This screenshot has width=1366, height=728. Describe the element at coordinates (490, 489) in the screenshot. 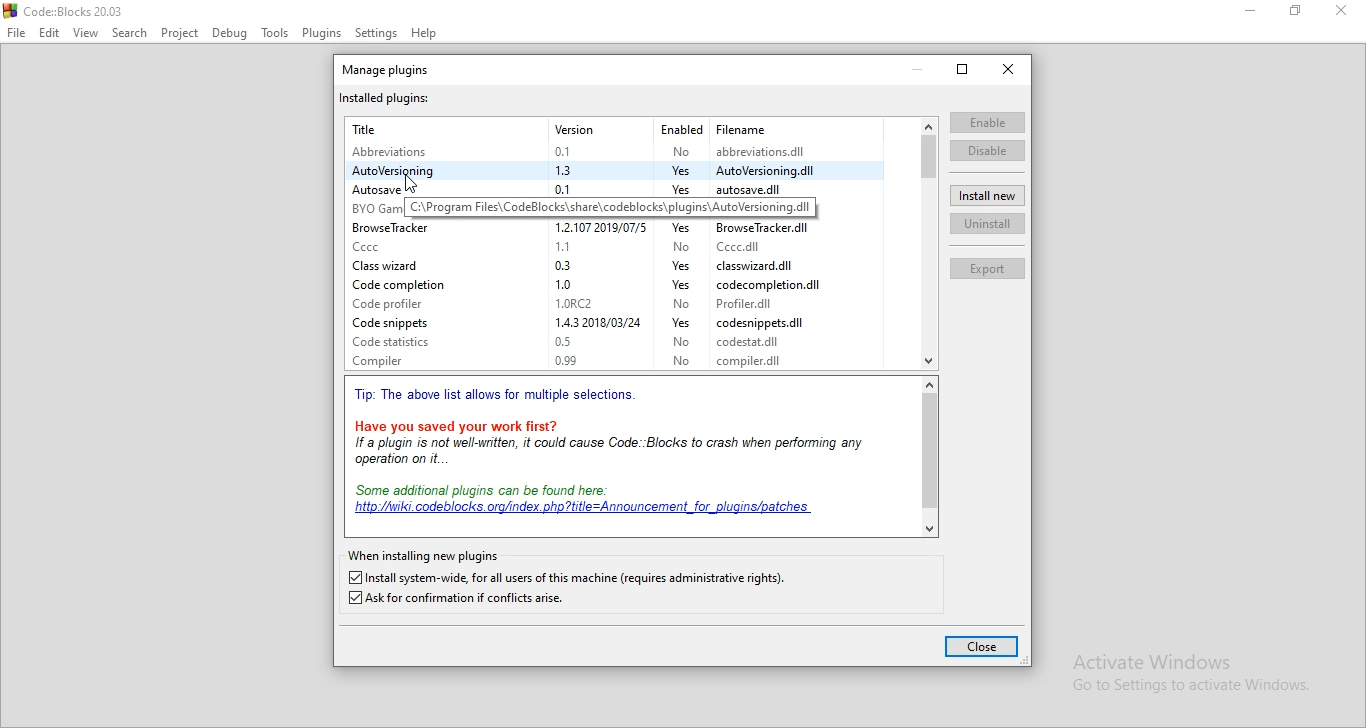

I see `Some additional plugins can be found here:` at that location.